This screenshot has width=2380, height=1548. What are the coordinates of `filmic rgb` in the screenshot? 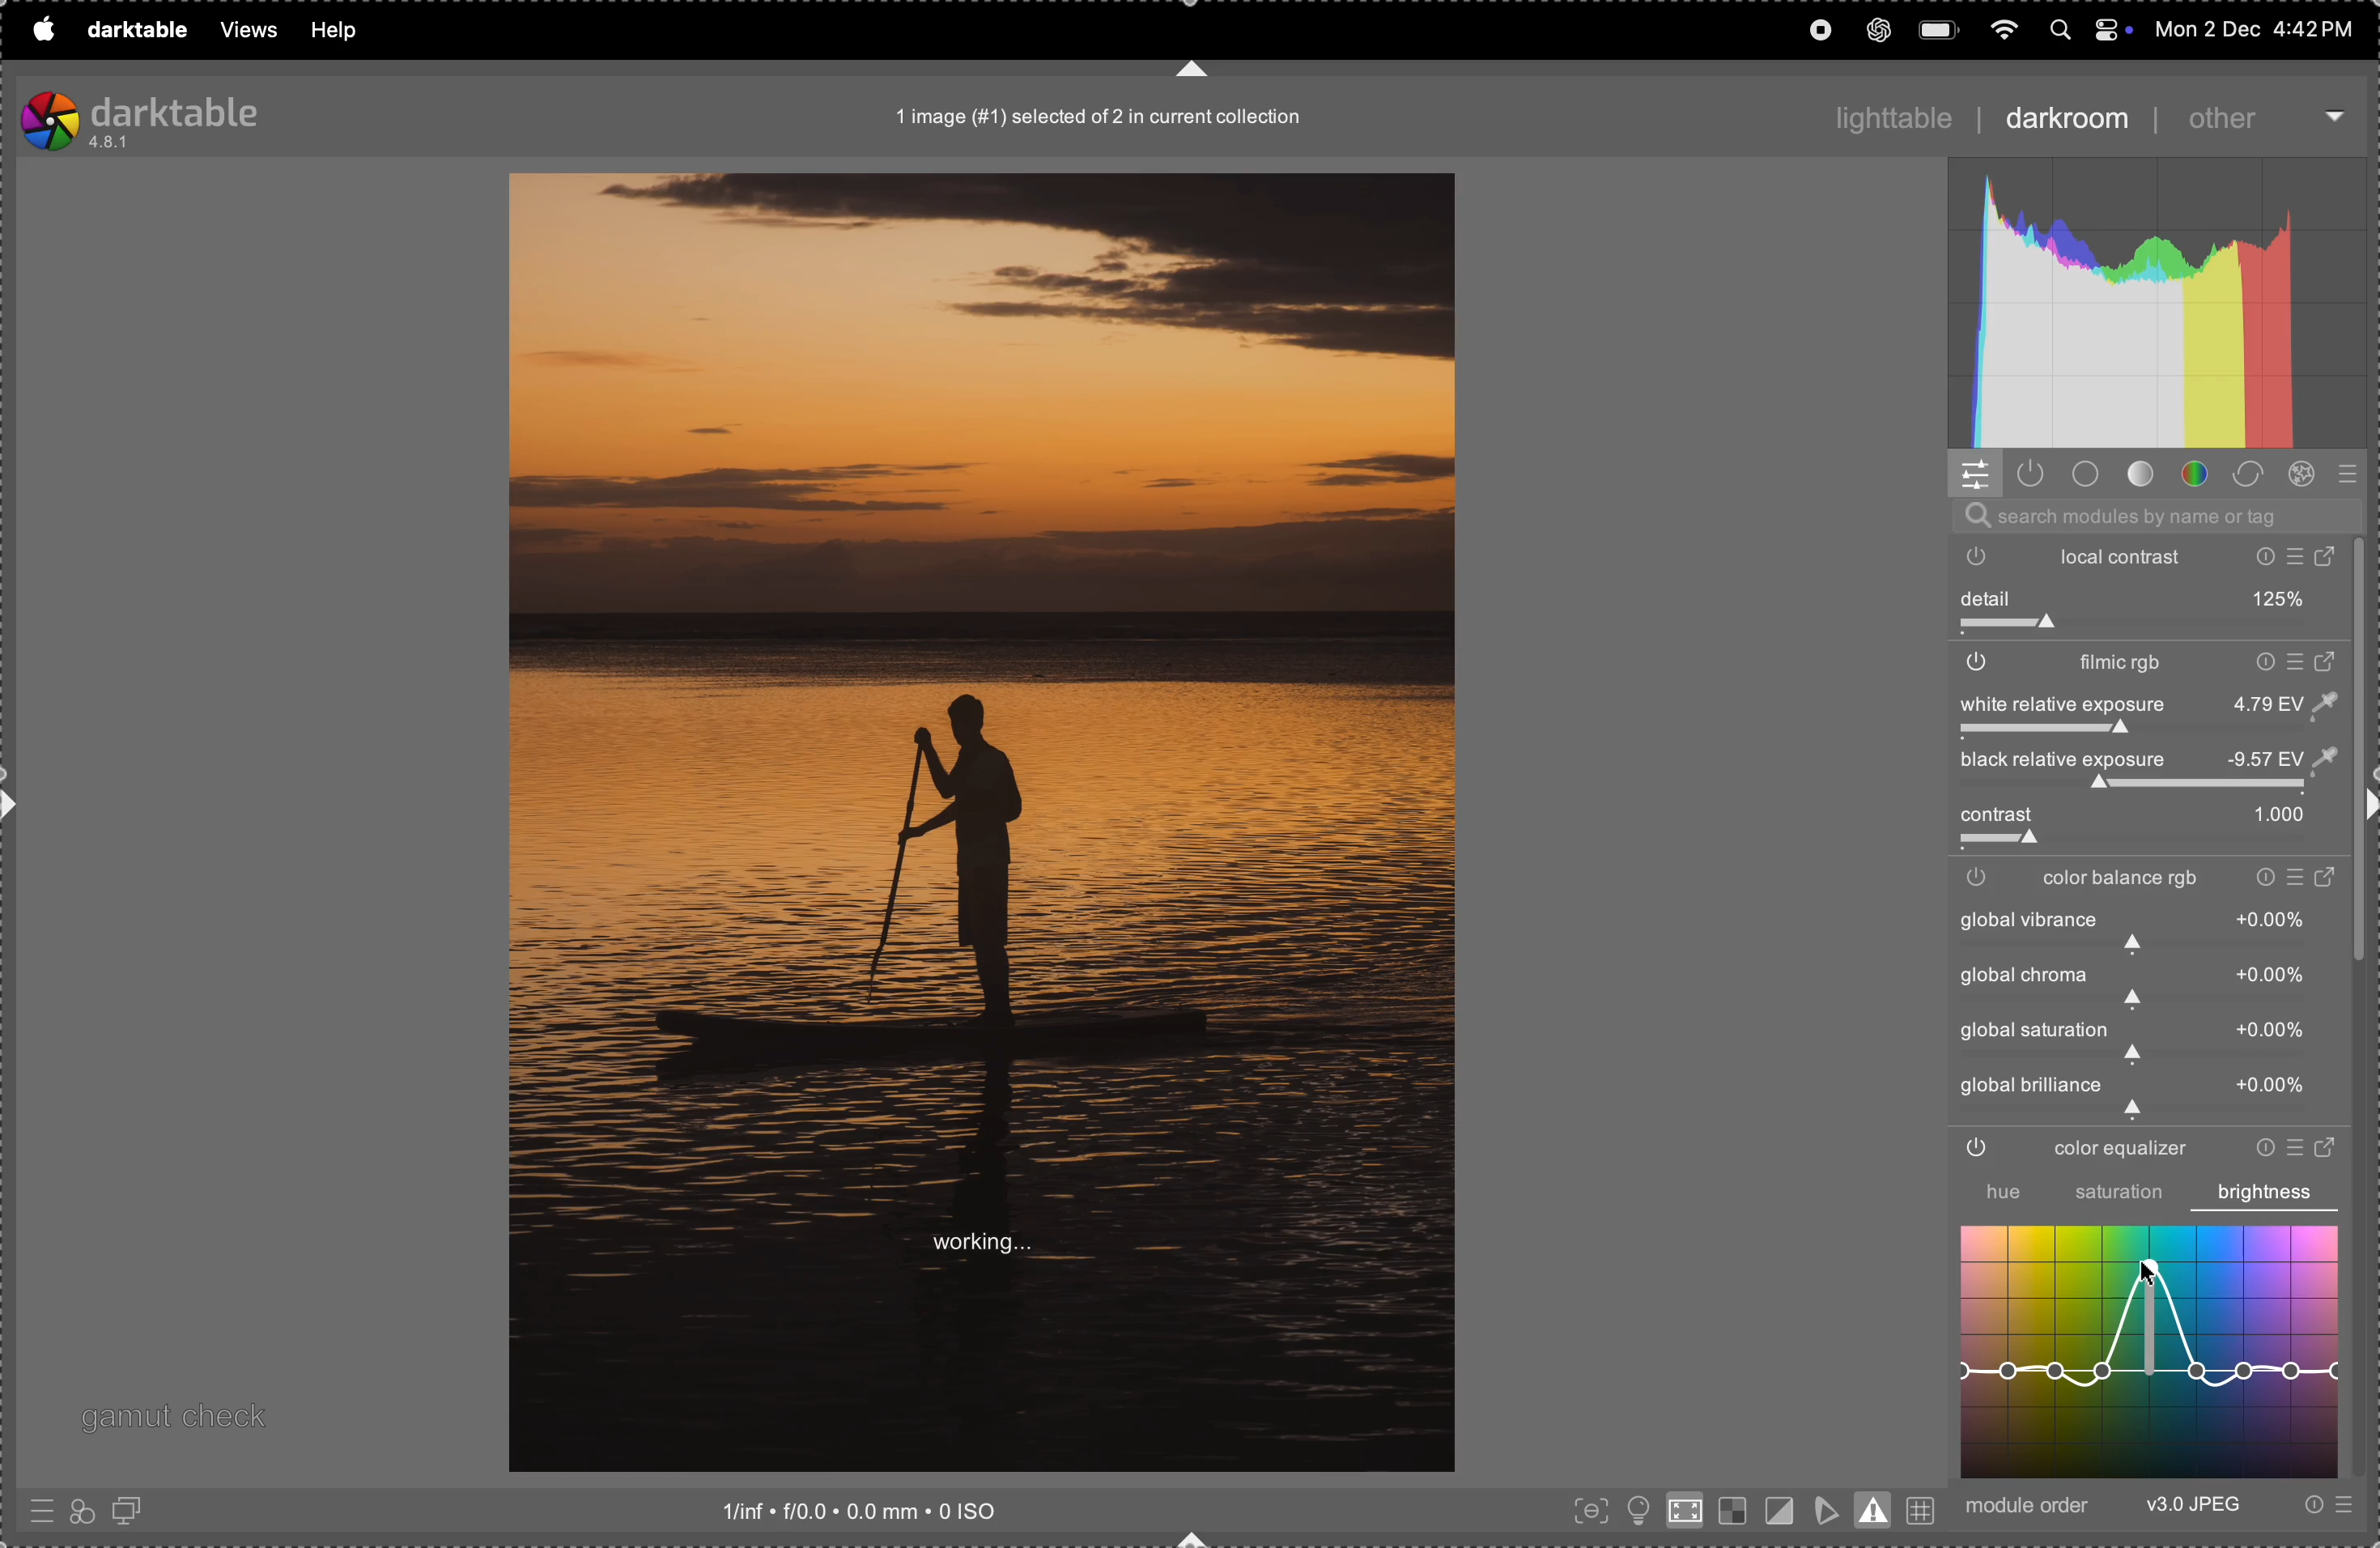 It's located at (2147, 665).